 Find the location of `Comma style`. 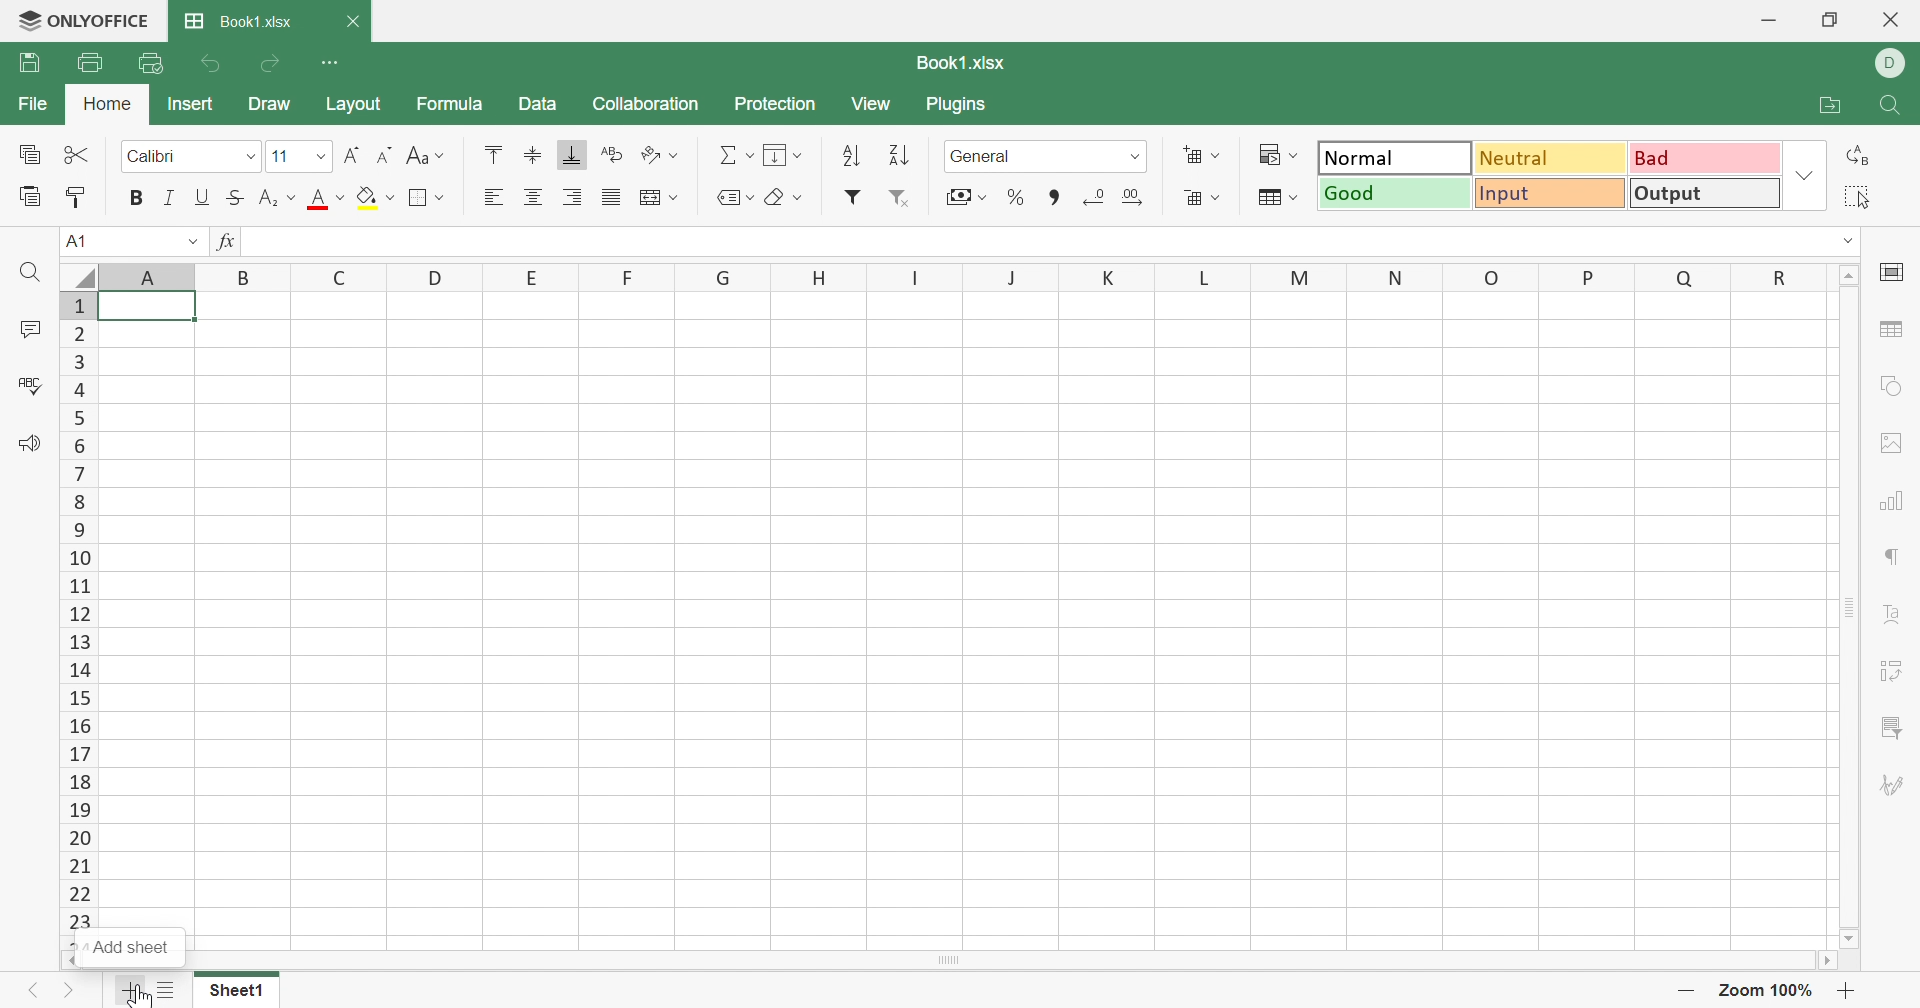

Comma style is located at coordinates (1054, 194).